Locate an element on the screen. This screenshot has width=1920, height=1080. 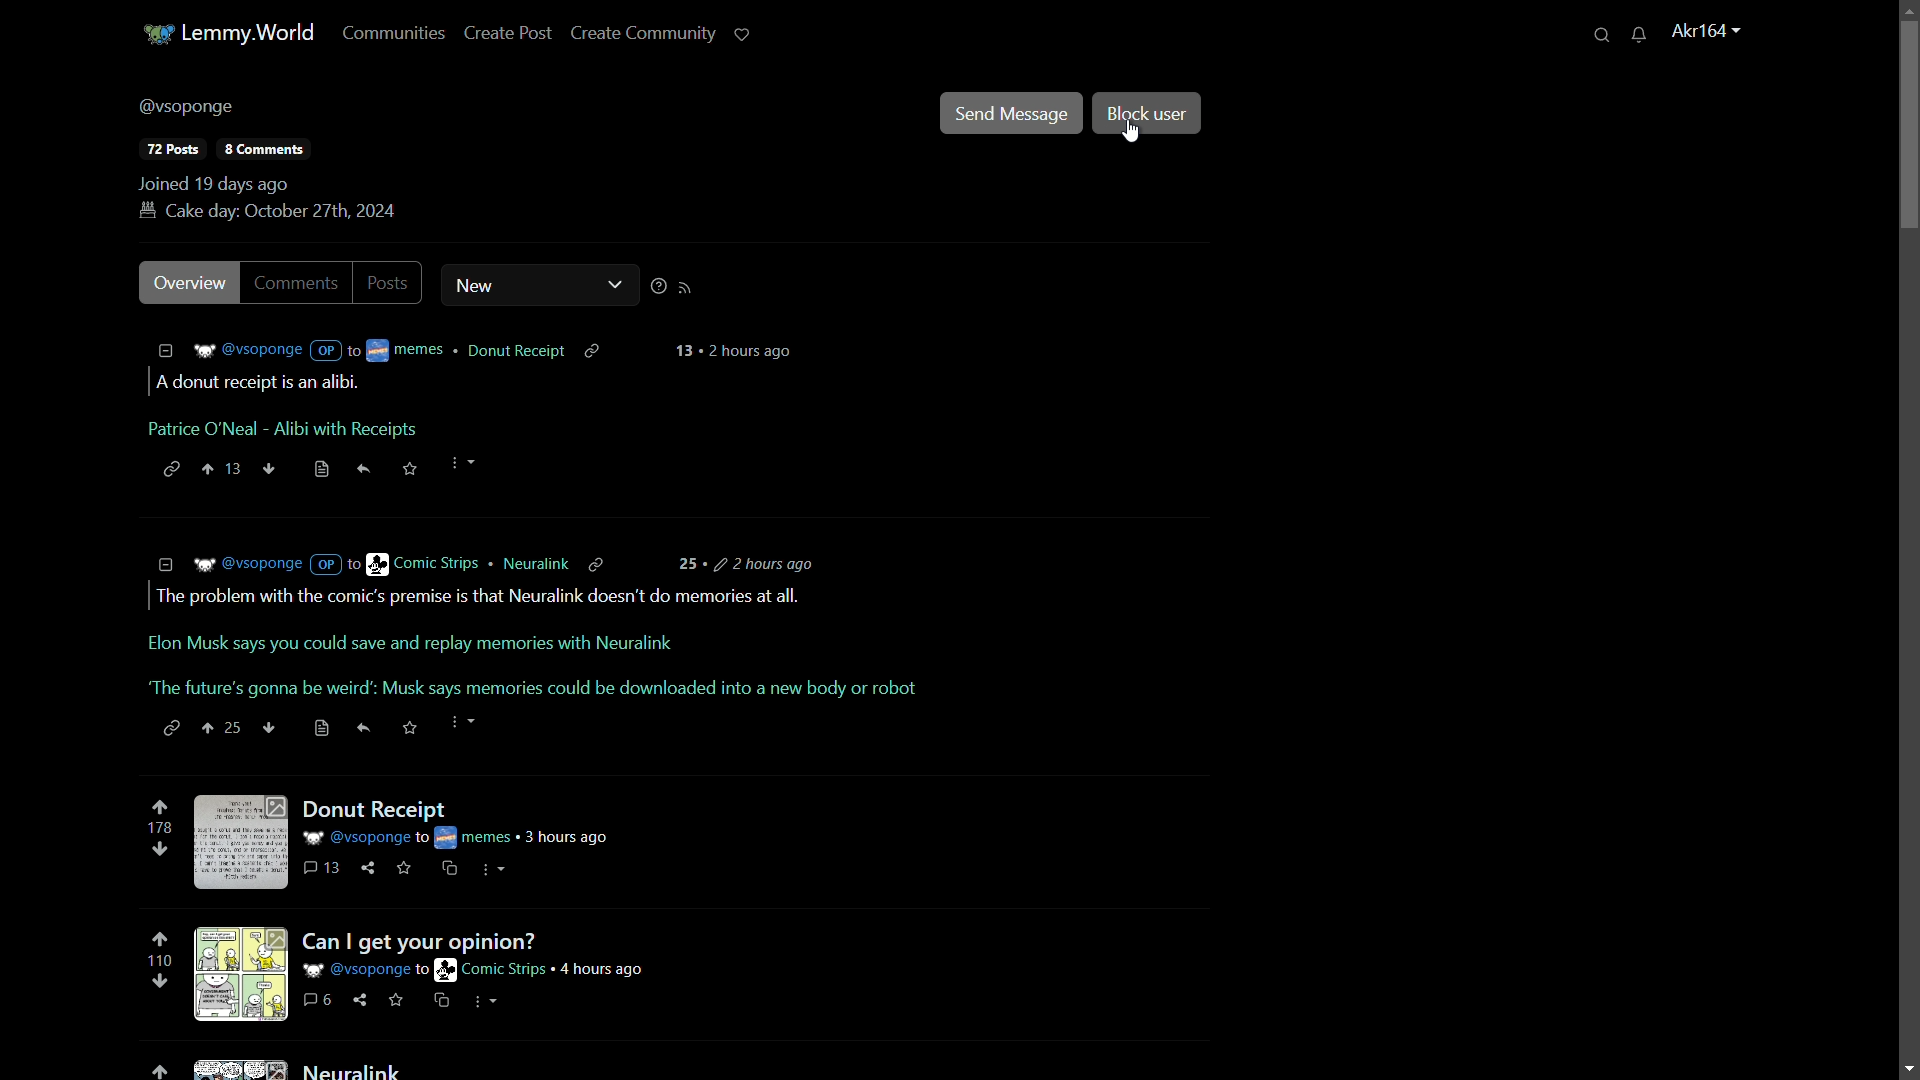
share is located at coordinates (360, 998).